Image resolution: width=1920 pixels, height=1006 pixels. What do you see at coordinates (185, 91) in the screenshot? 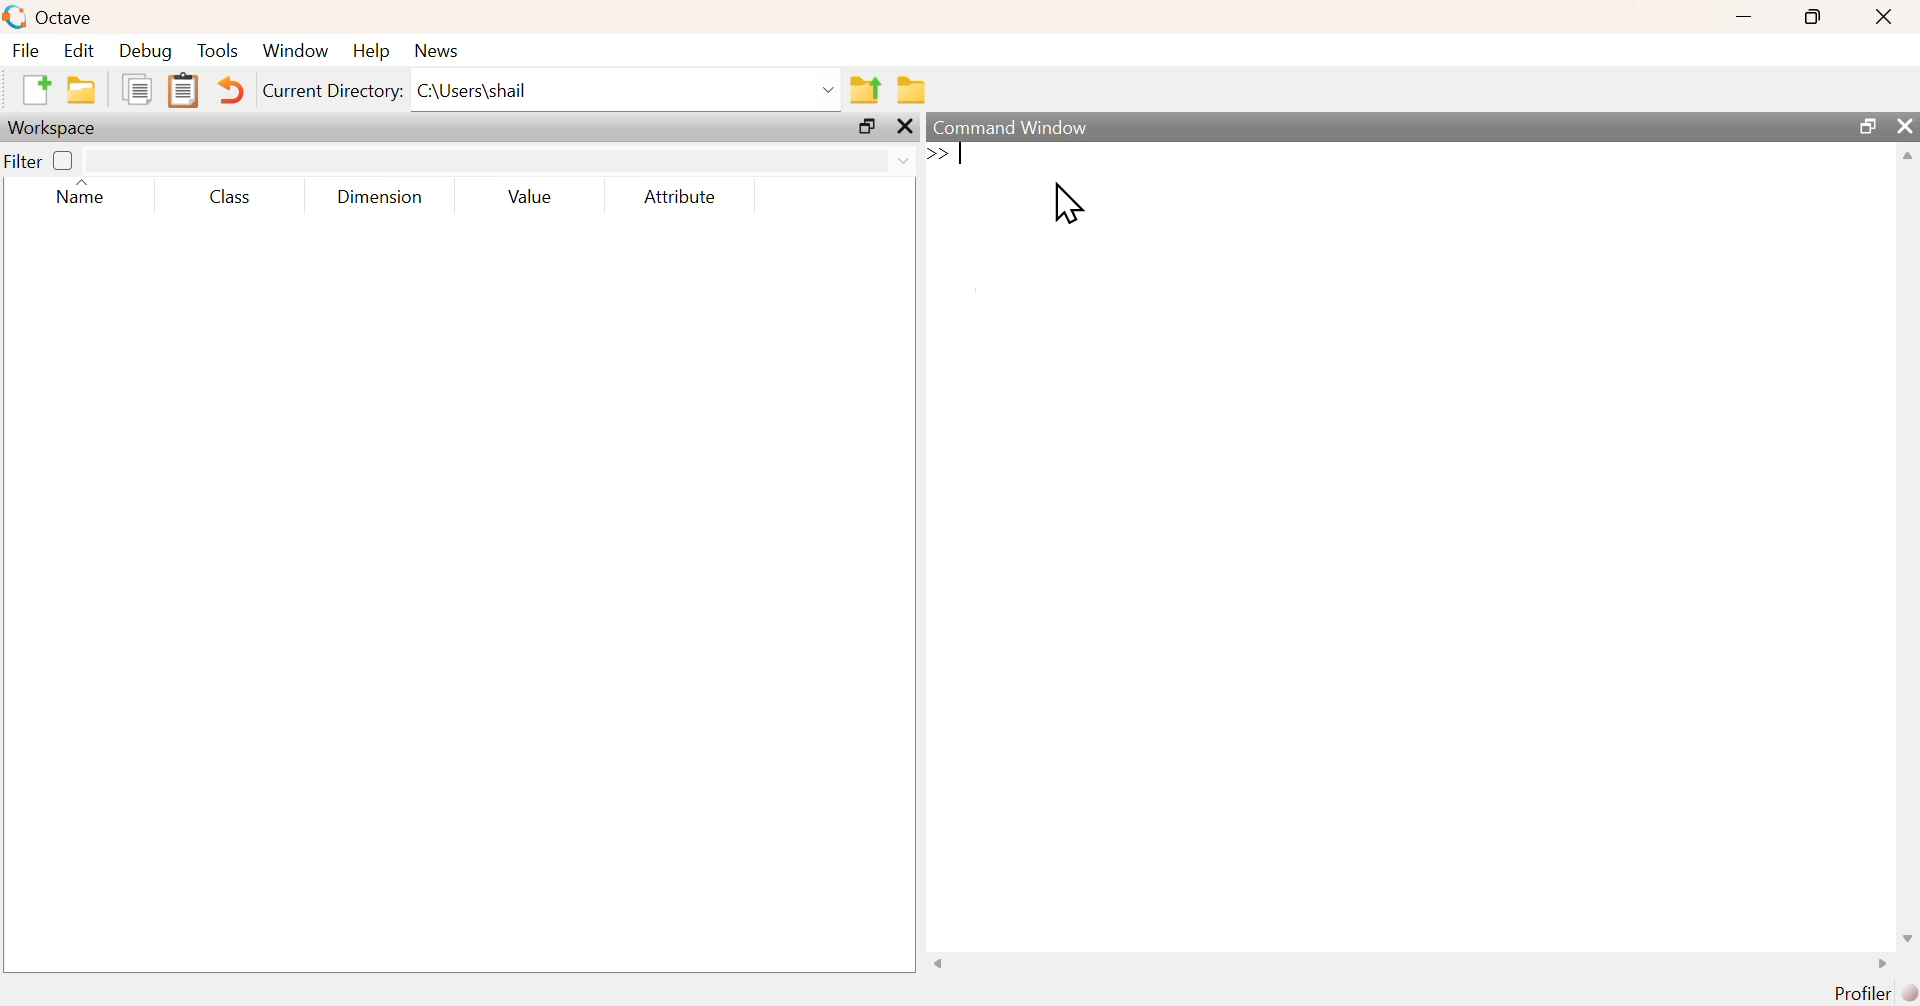
I see `paste` at bounding box center [185, 91].